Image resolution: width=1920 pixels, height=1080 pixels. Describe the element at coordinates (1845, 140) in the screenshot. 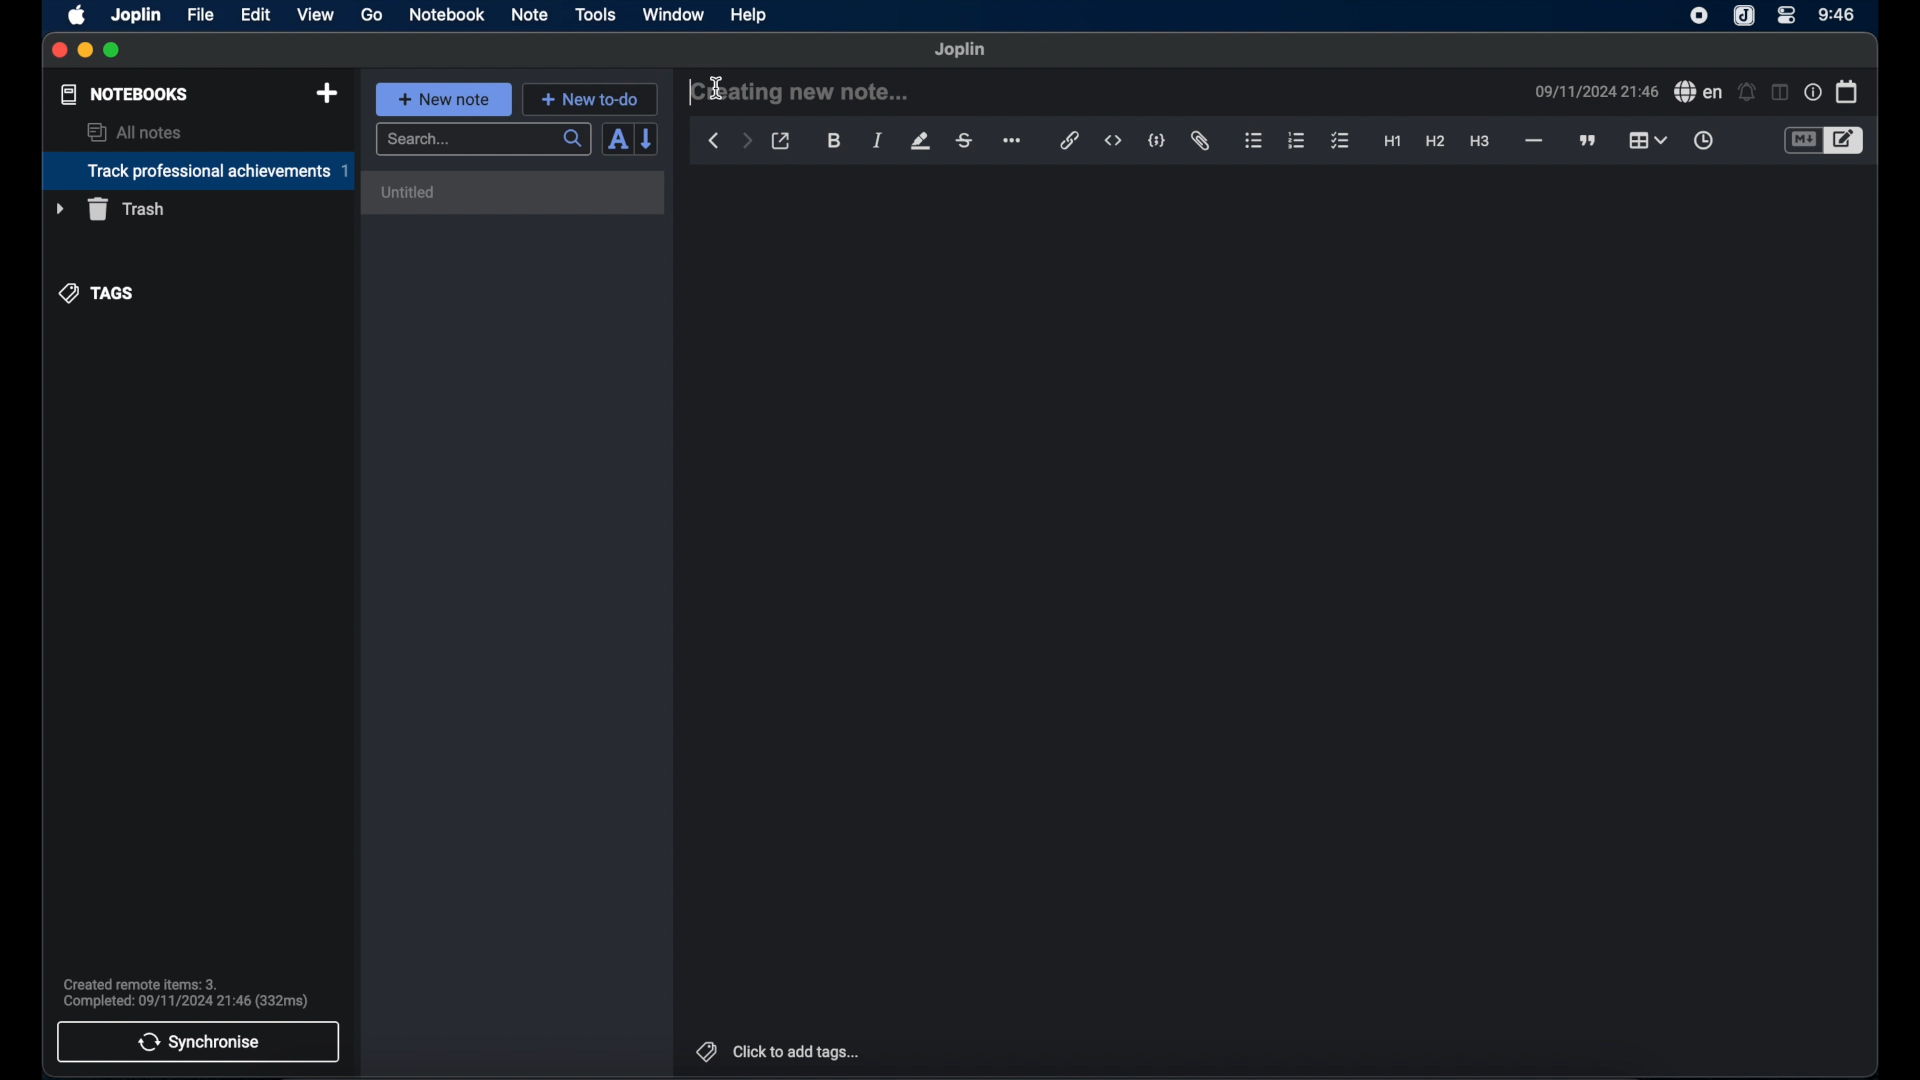

I see `toggle editor` at that location.